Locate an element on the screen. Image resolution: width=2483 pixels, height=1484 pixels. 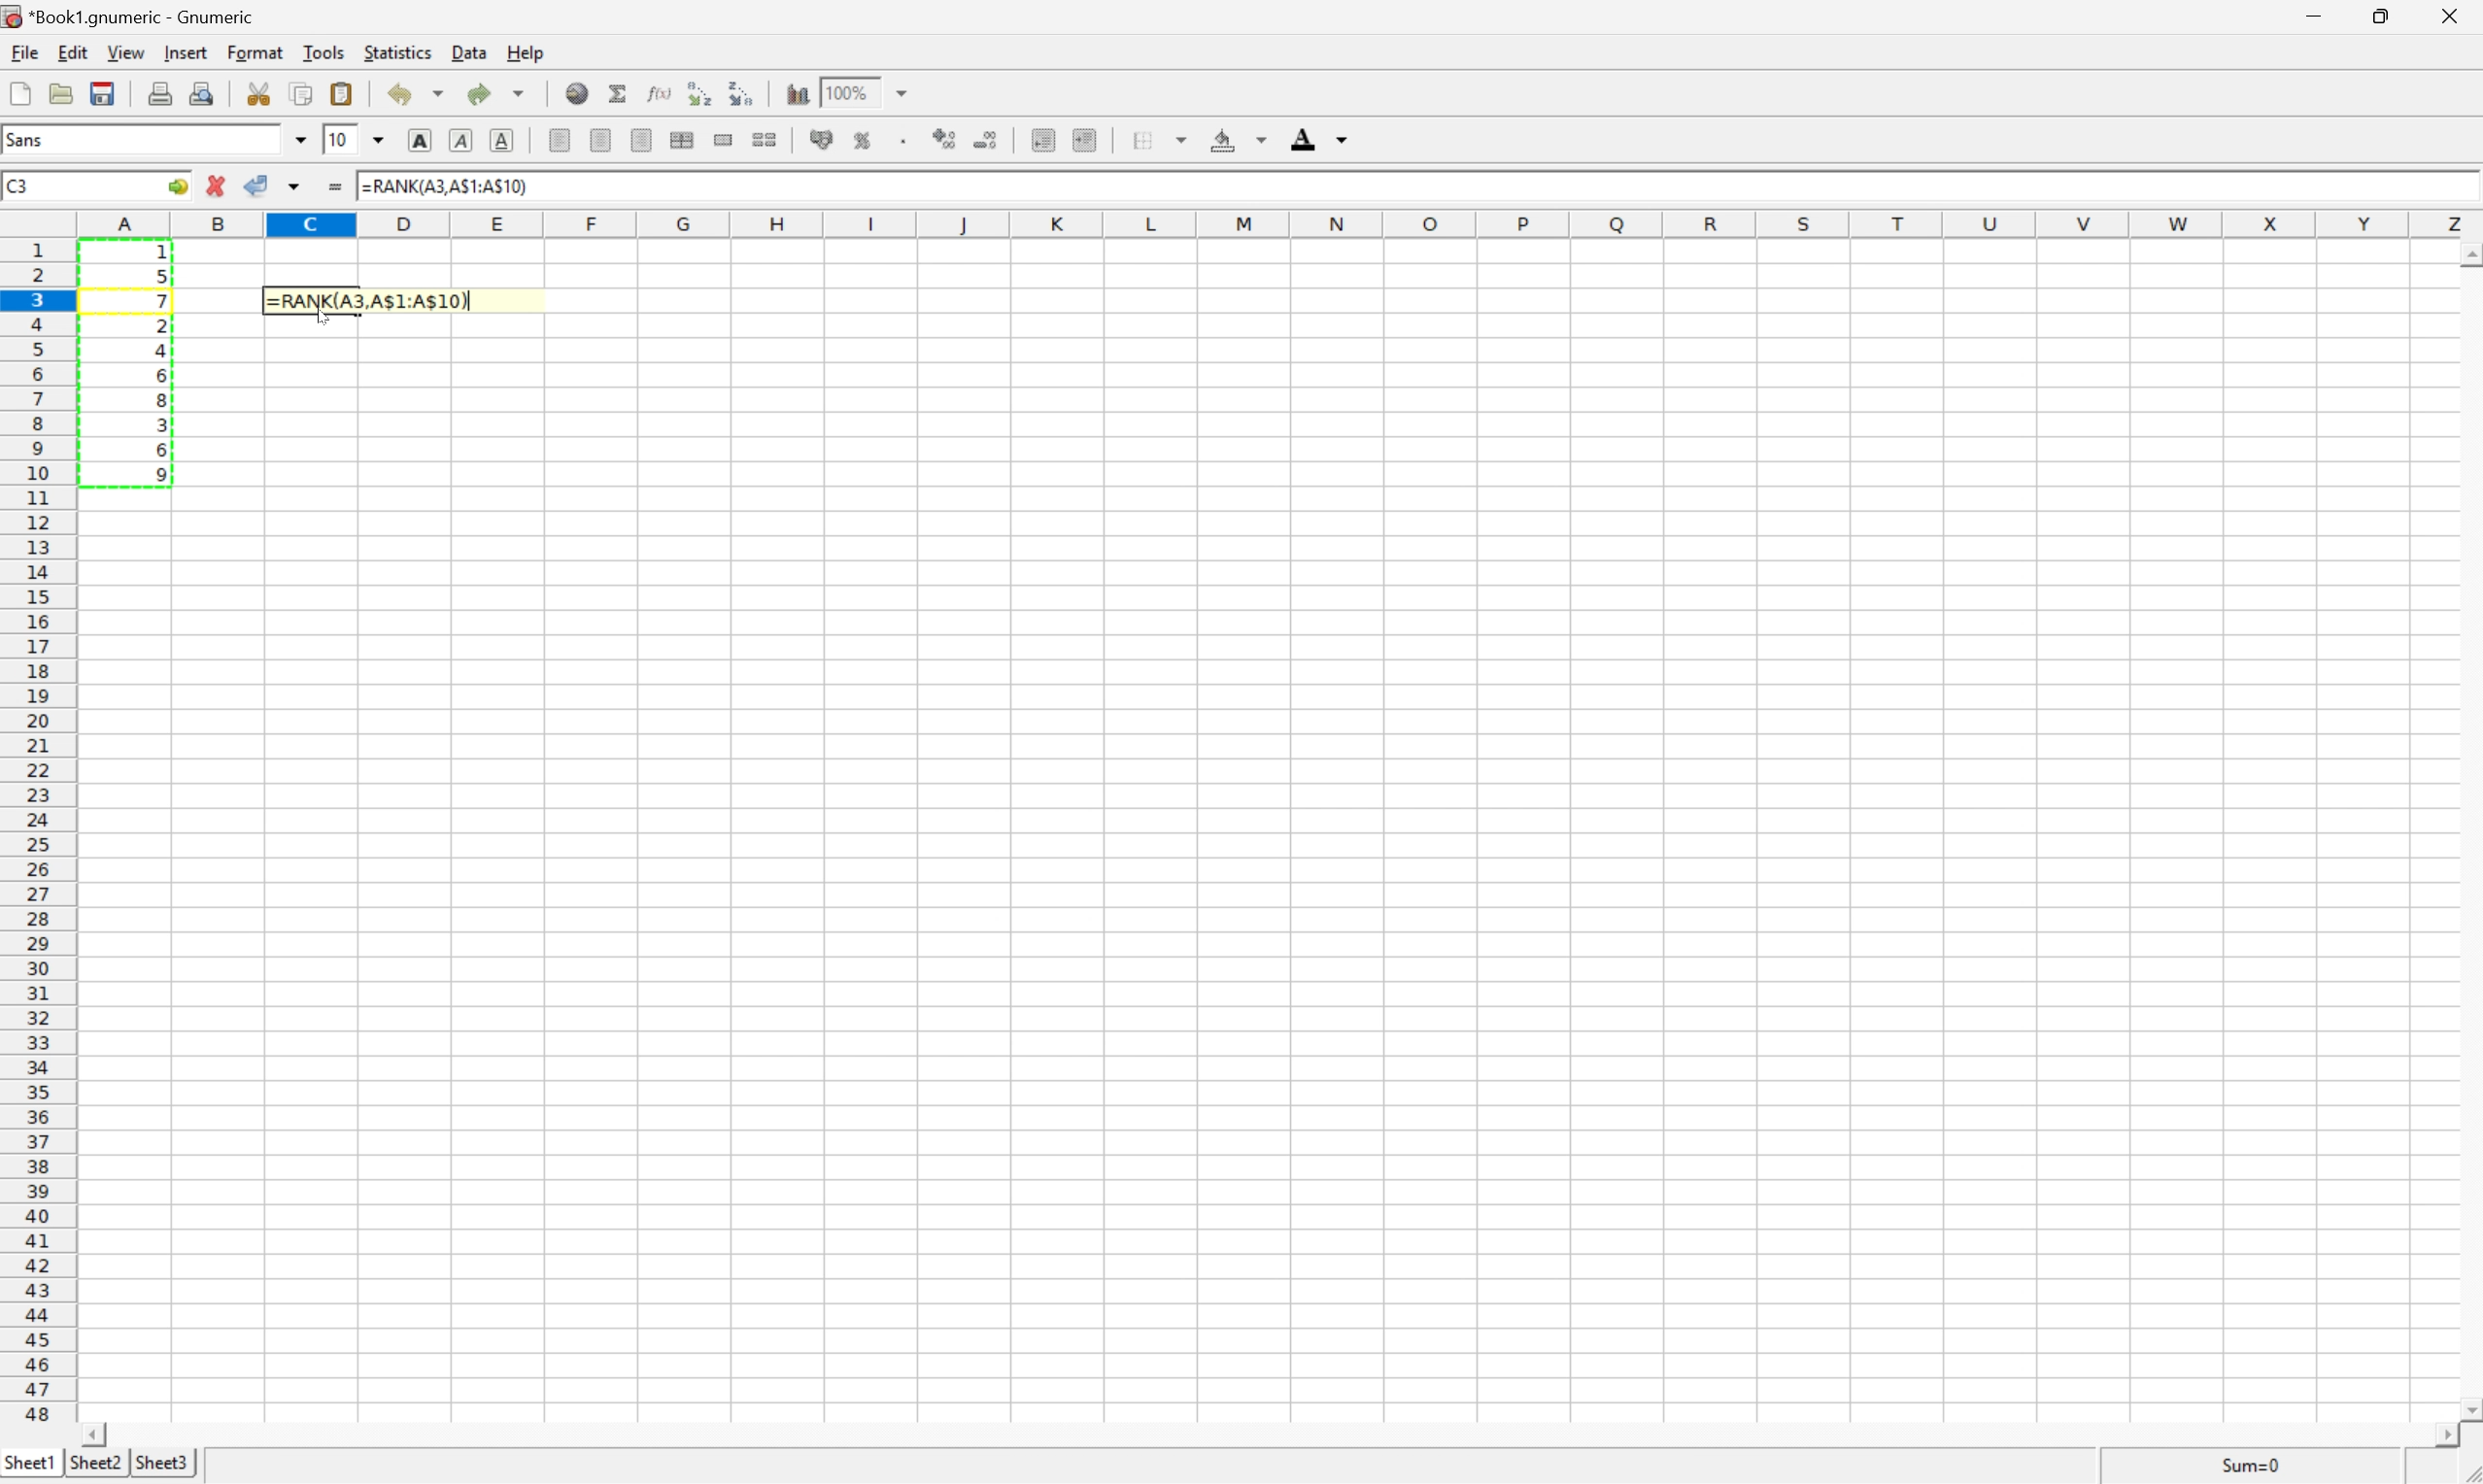
chart is located at coordinates (792, 92).